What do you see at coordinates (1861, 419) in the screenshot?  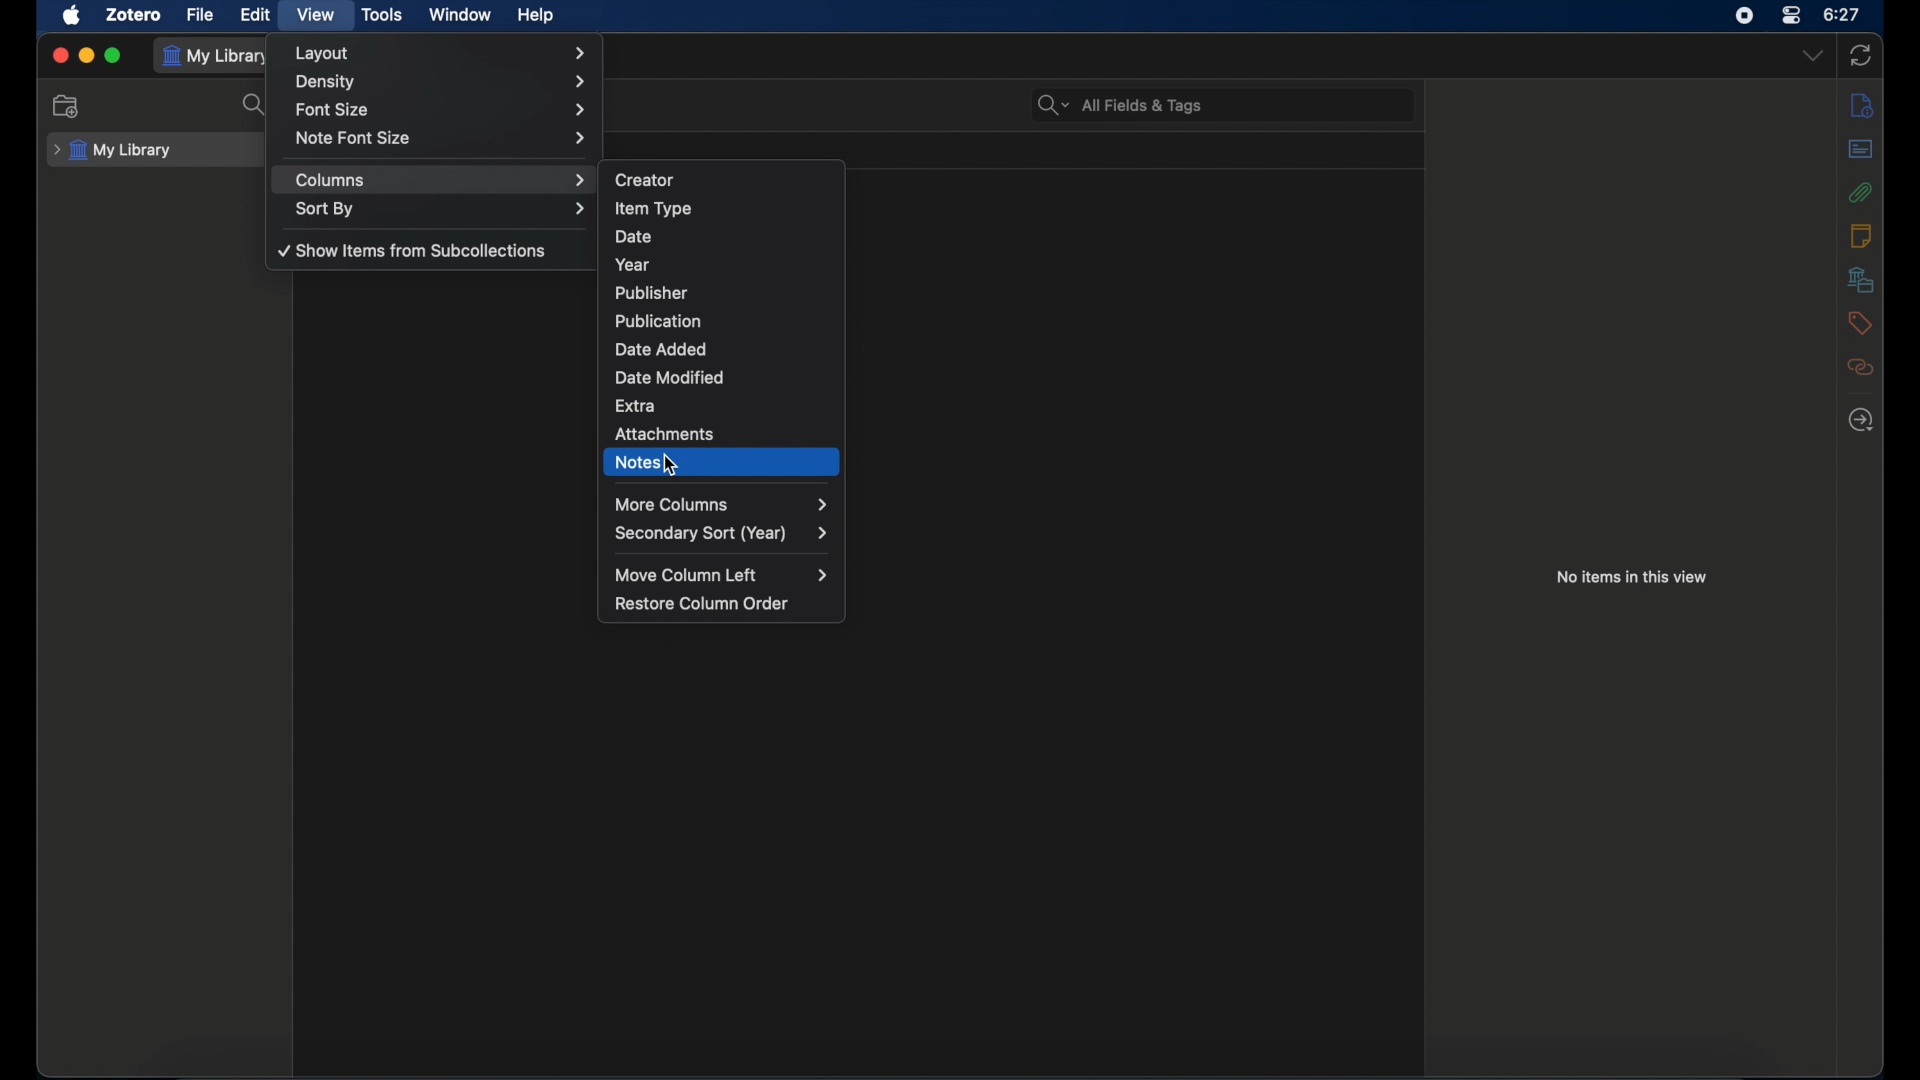 I see `locate` at bounding box center [1861, 419].